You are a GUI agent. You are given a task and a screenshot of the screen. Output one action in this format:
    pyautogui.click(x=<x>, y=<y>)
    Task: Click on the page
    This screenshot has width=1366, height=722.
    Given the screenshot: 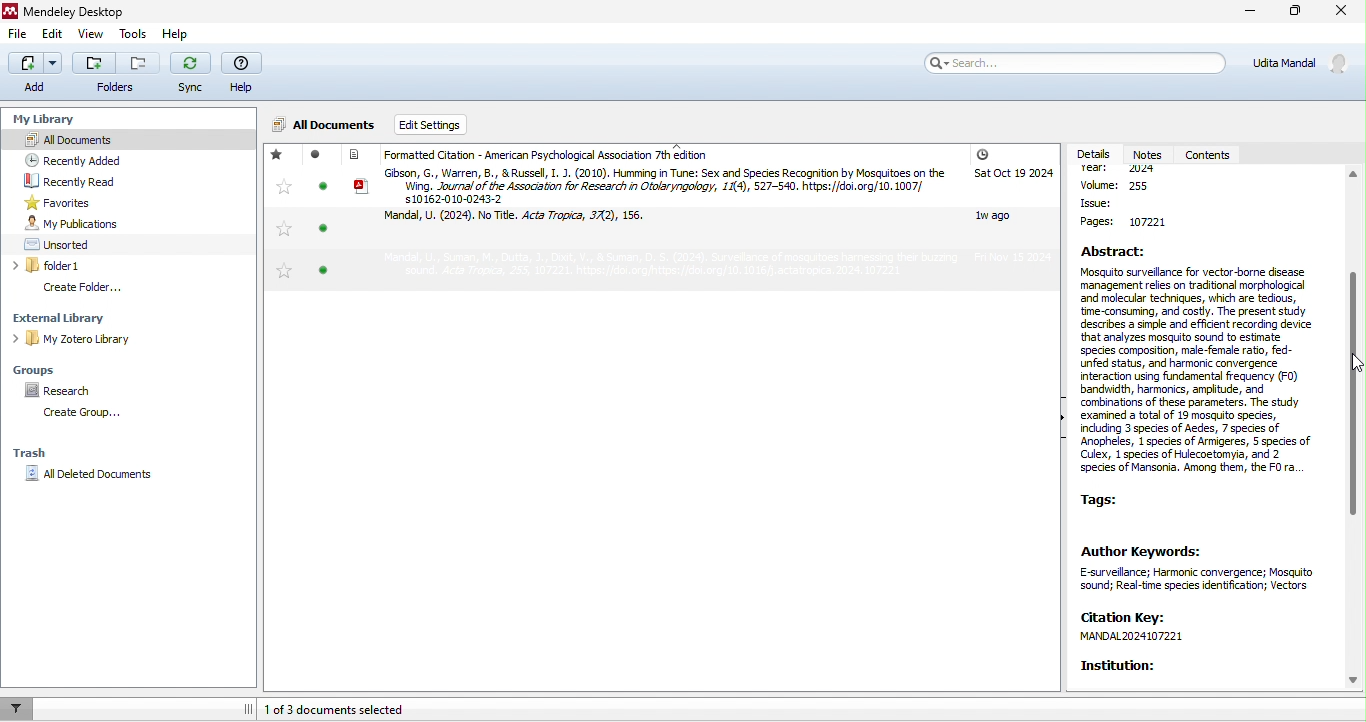 What is the action you would take?
    pyautogui.click(x=1118, y=222)
    